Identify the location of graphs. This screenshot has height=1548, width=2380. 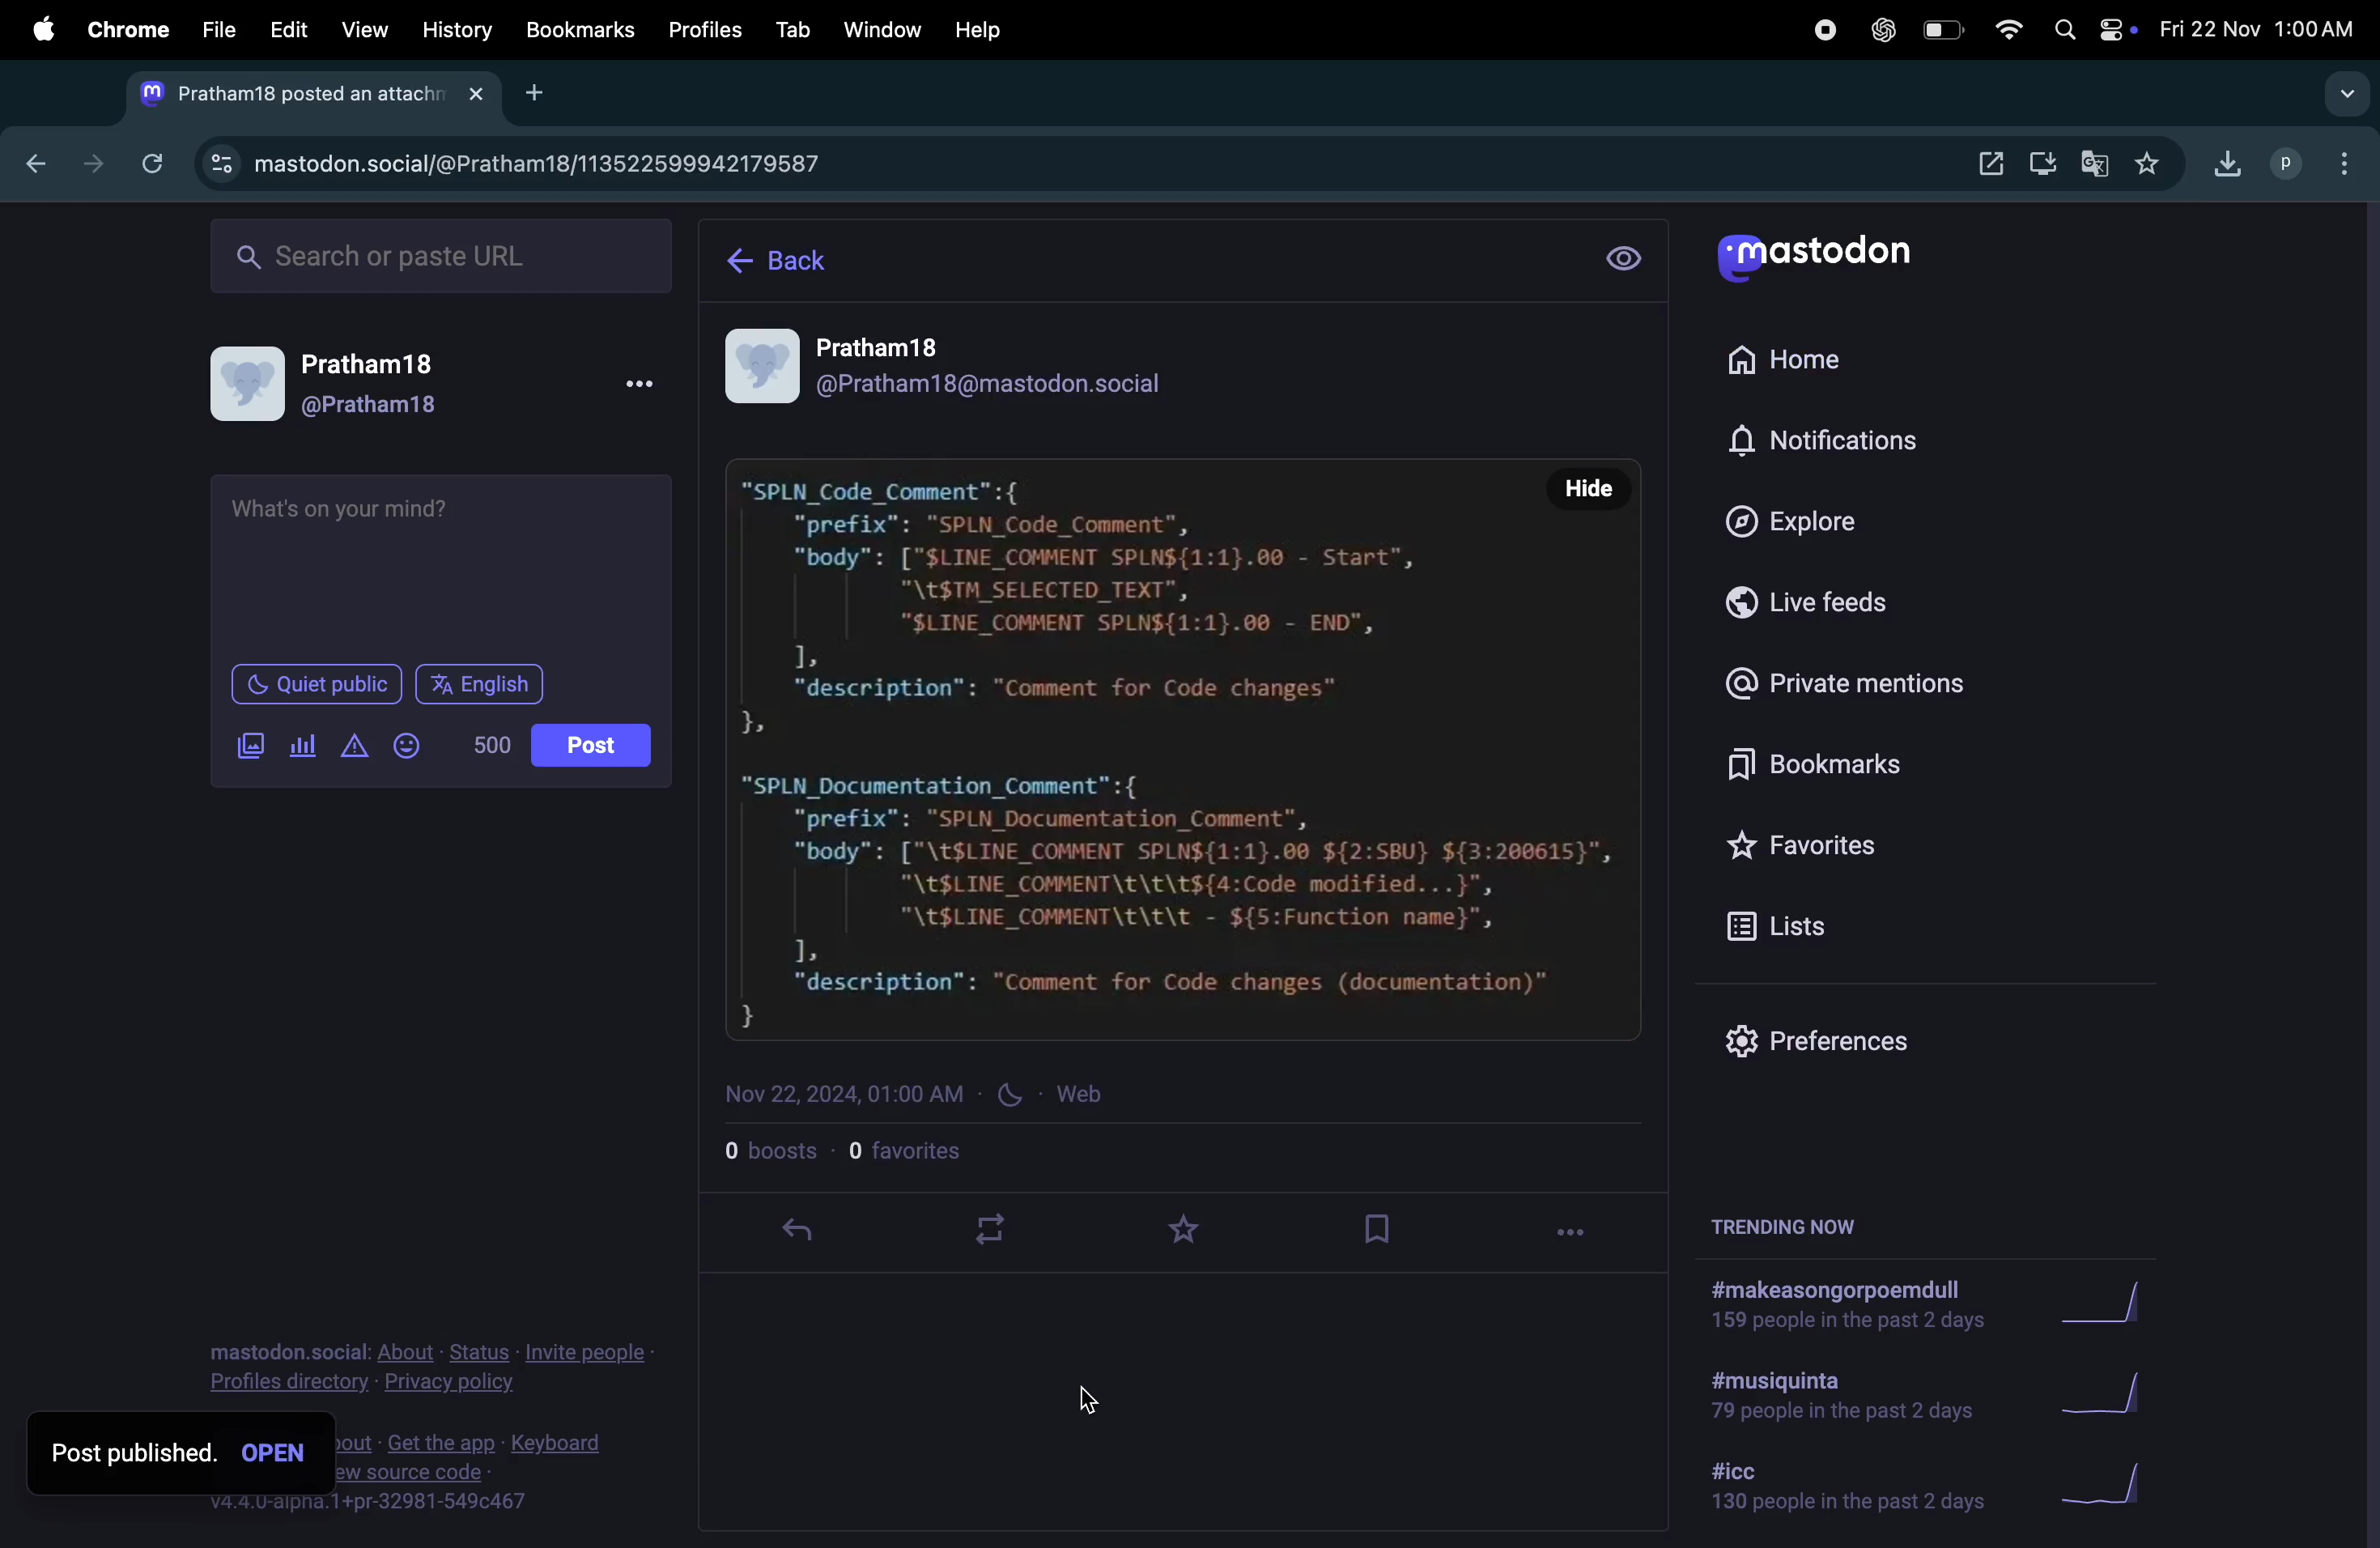
(2105, 1478).